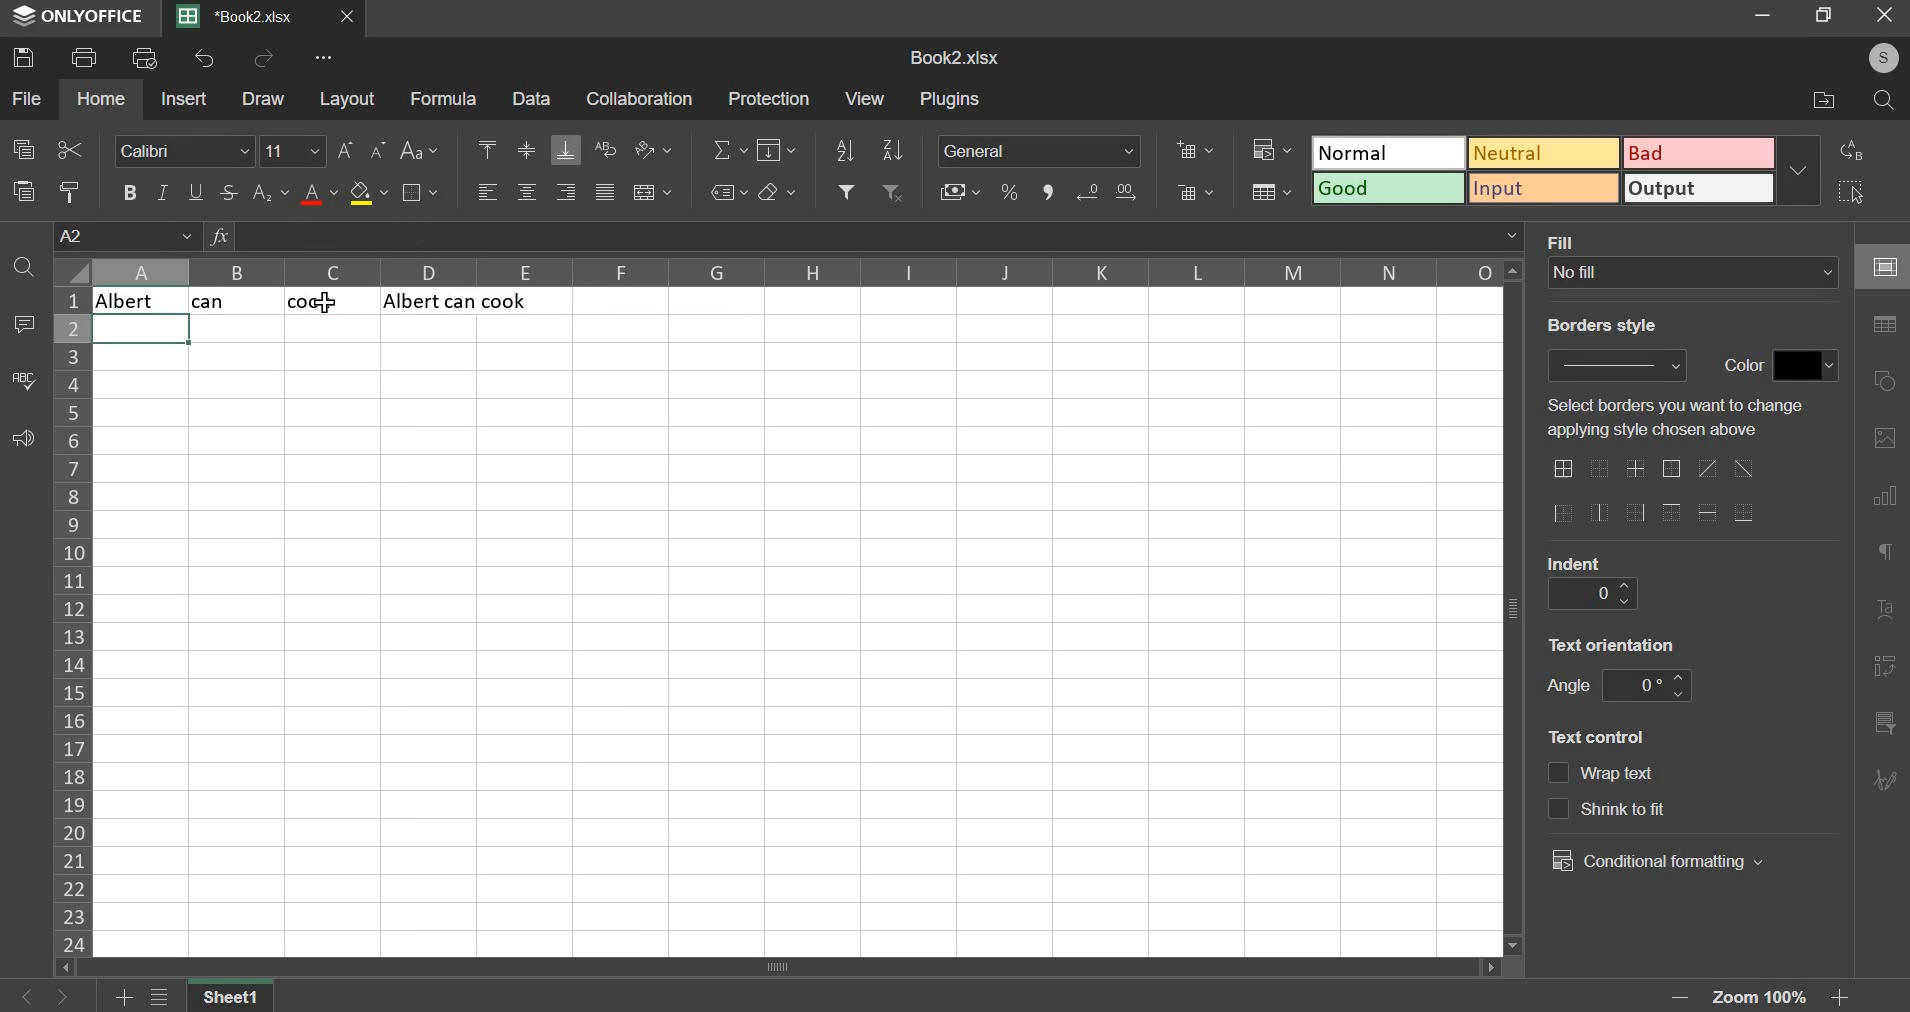 Image resolution: width=1910 pixels, height=1012 pixels. What do you see at coordinates (1885, 668) in the screenshot?
I see `pivot table` at bounding box center [1885, 668].